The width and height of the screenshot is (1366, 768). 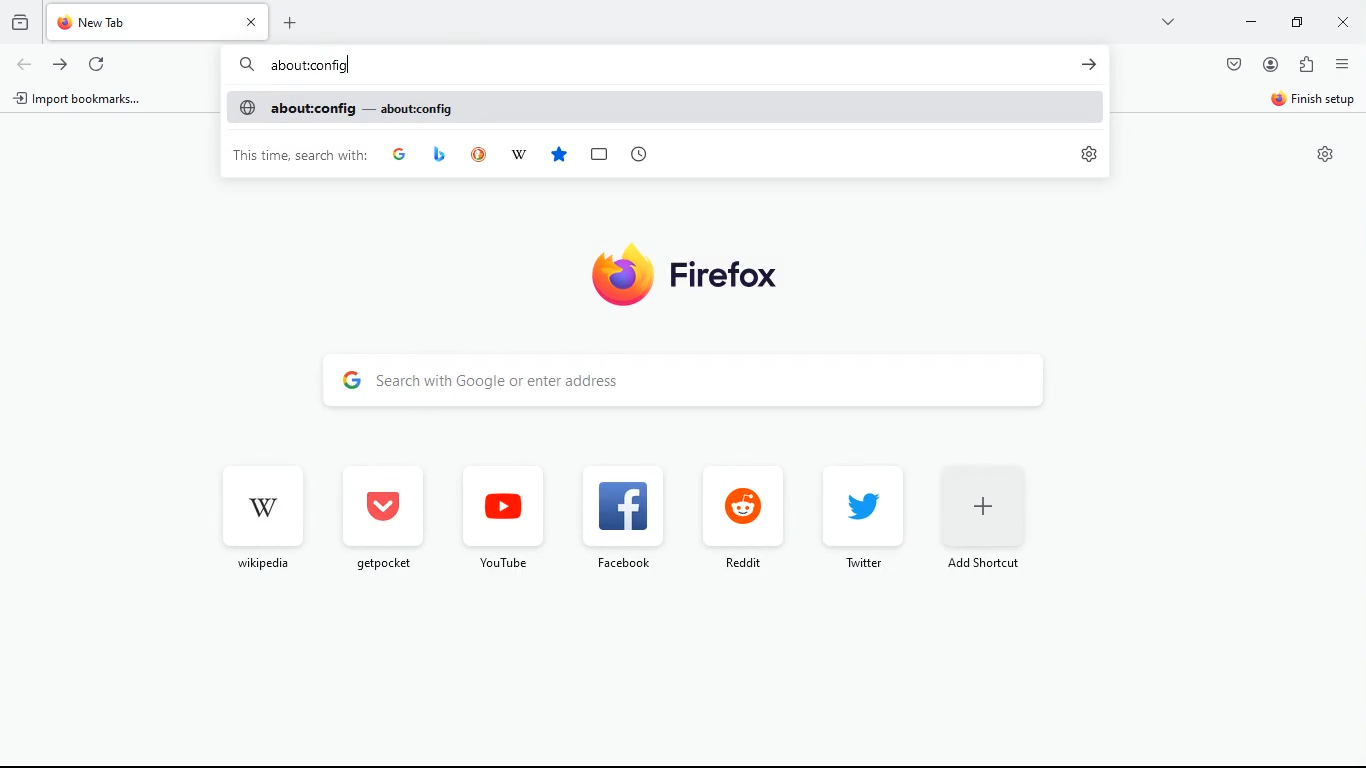 I want to click on Recent, so click(x=638, y=154).